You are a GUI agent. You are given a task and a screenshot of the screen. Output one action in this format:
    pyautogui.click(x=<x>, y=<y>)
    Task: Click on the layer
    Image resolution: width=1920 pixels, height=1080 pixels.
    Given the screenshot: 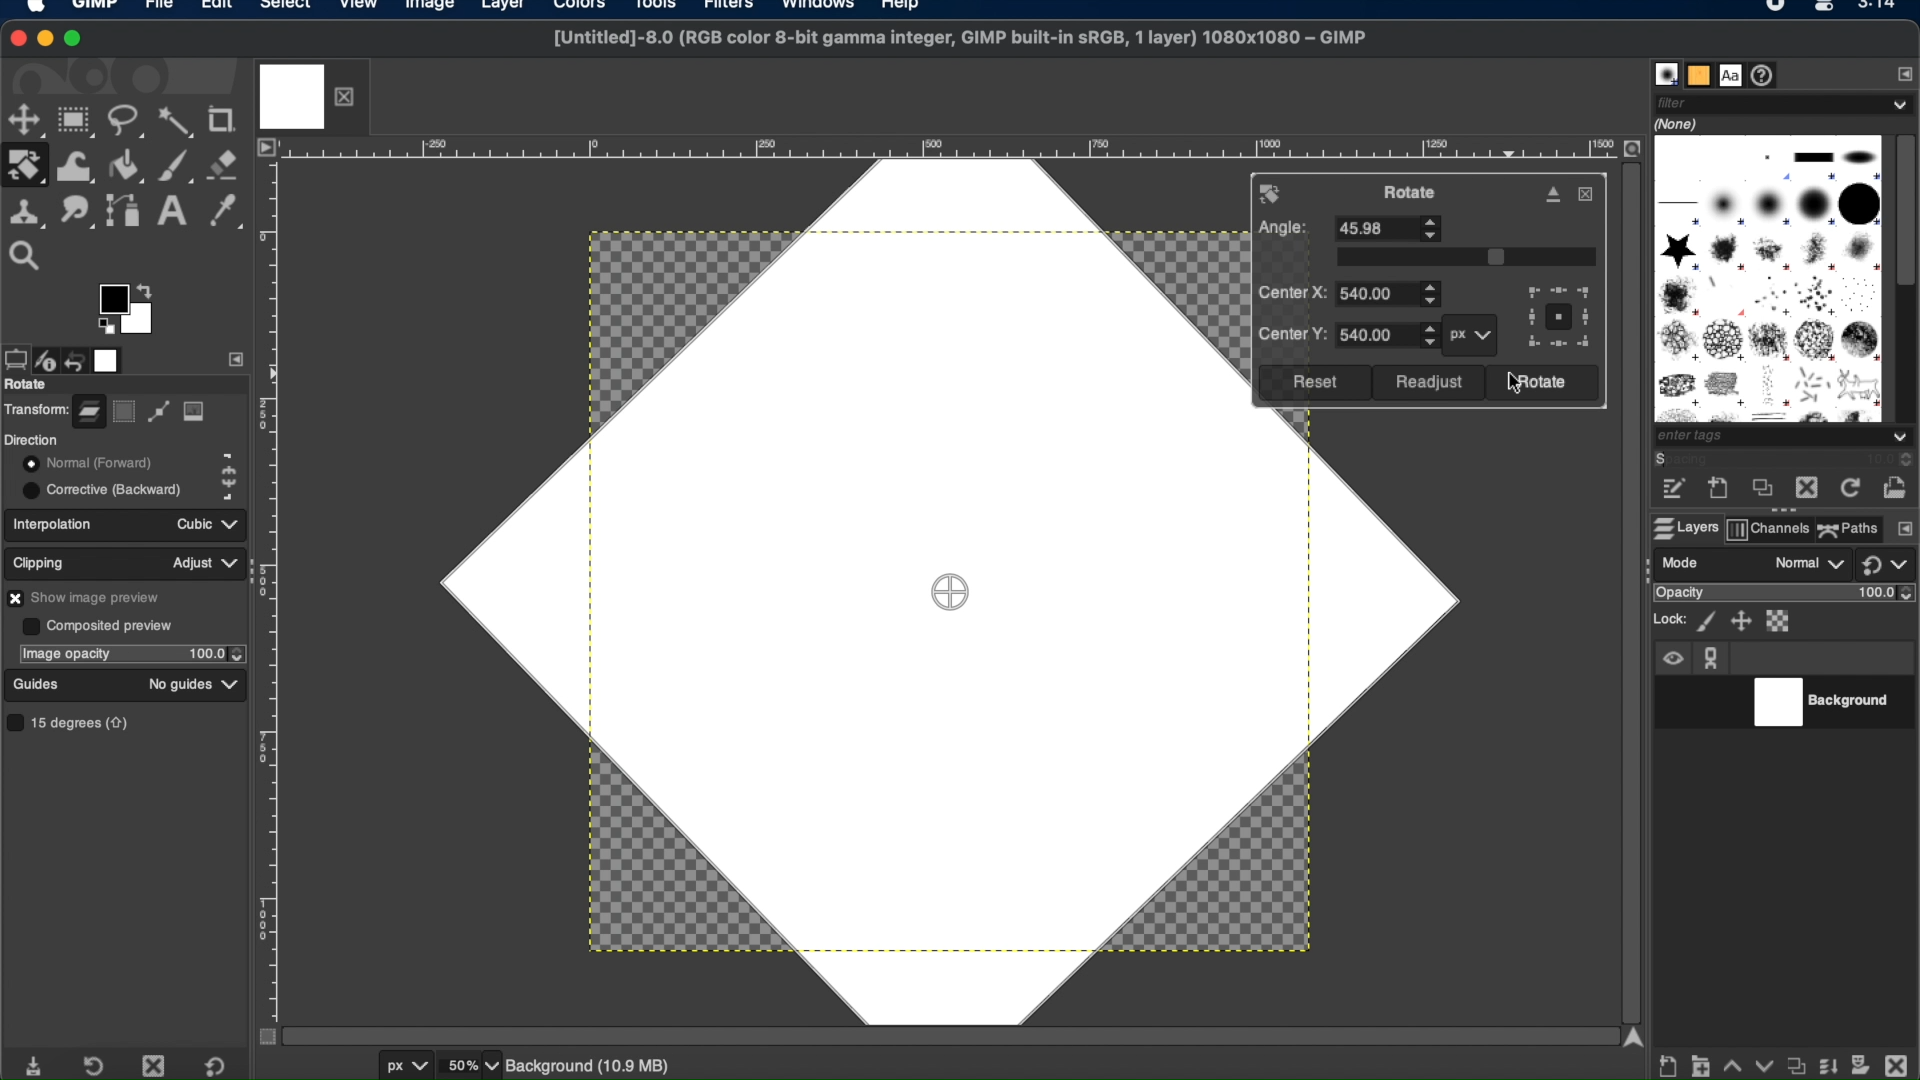 What is the action you would take?
    pyautogui.click(x=88, y=408)
    